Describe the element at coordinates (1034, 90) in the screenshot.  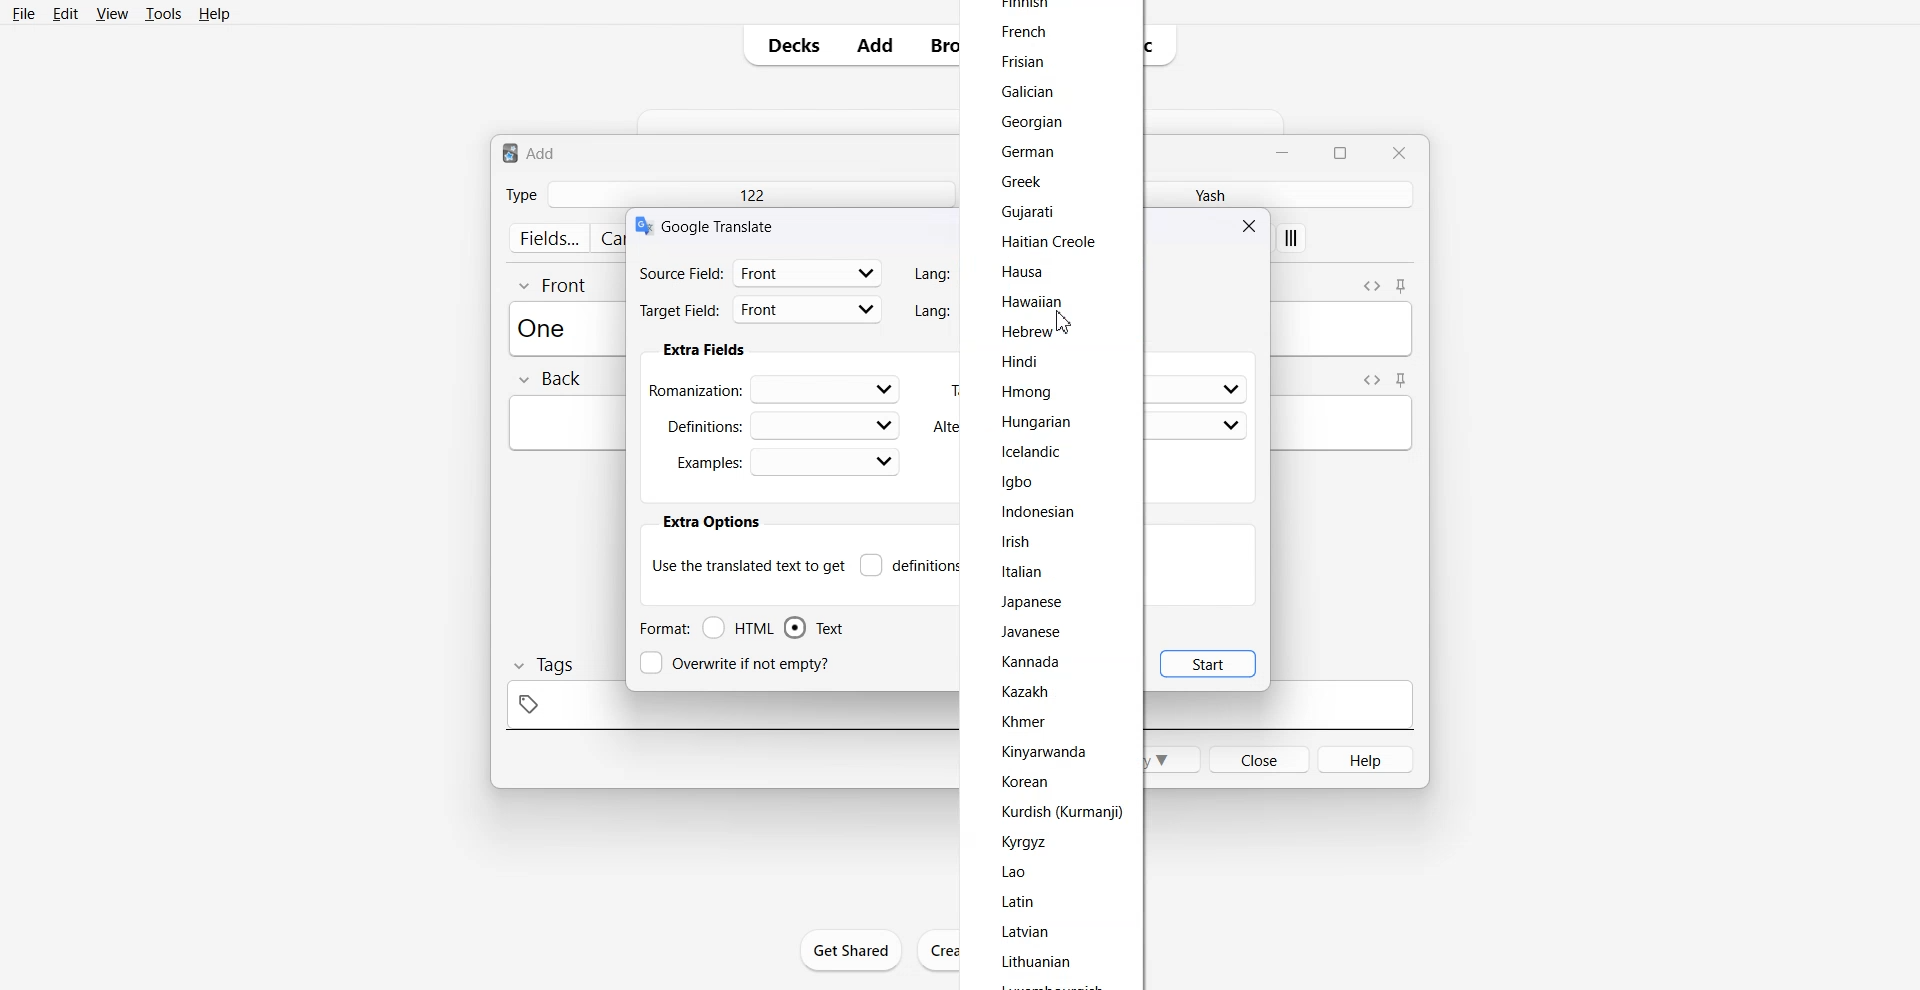
I see `Galician` at that location.